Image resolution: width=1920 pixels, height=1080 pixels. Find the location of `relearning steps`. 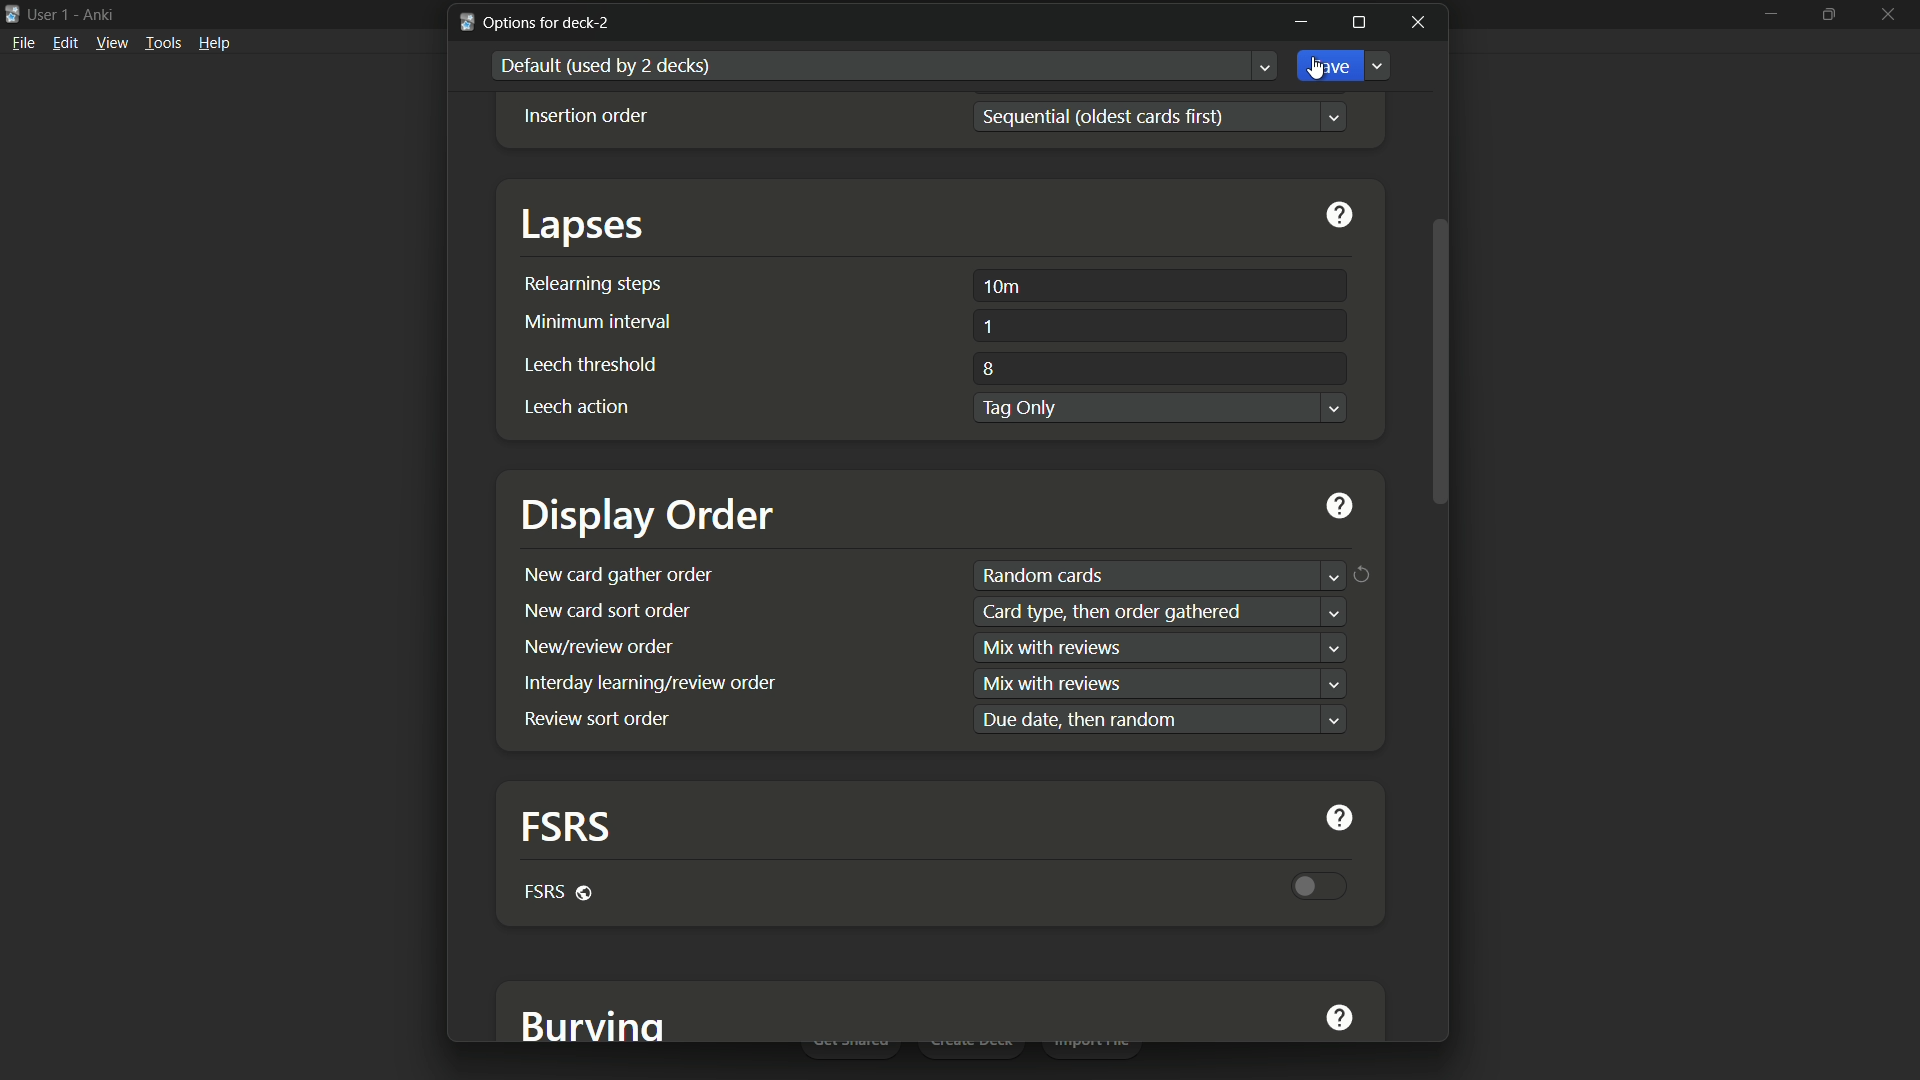

relearning steps is located at coordinates (593, 284).